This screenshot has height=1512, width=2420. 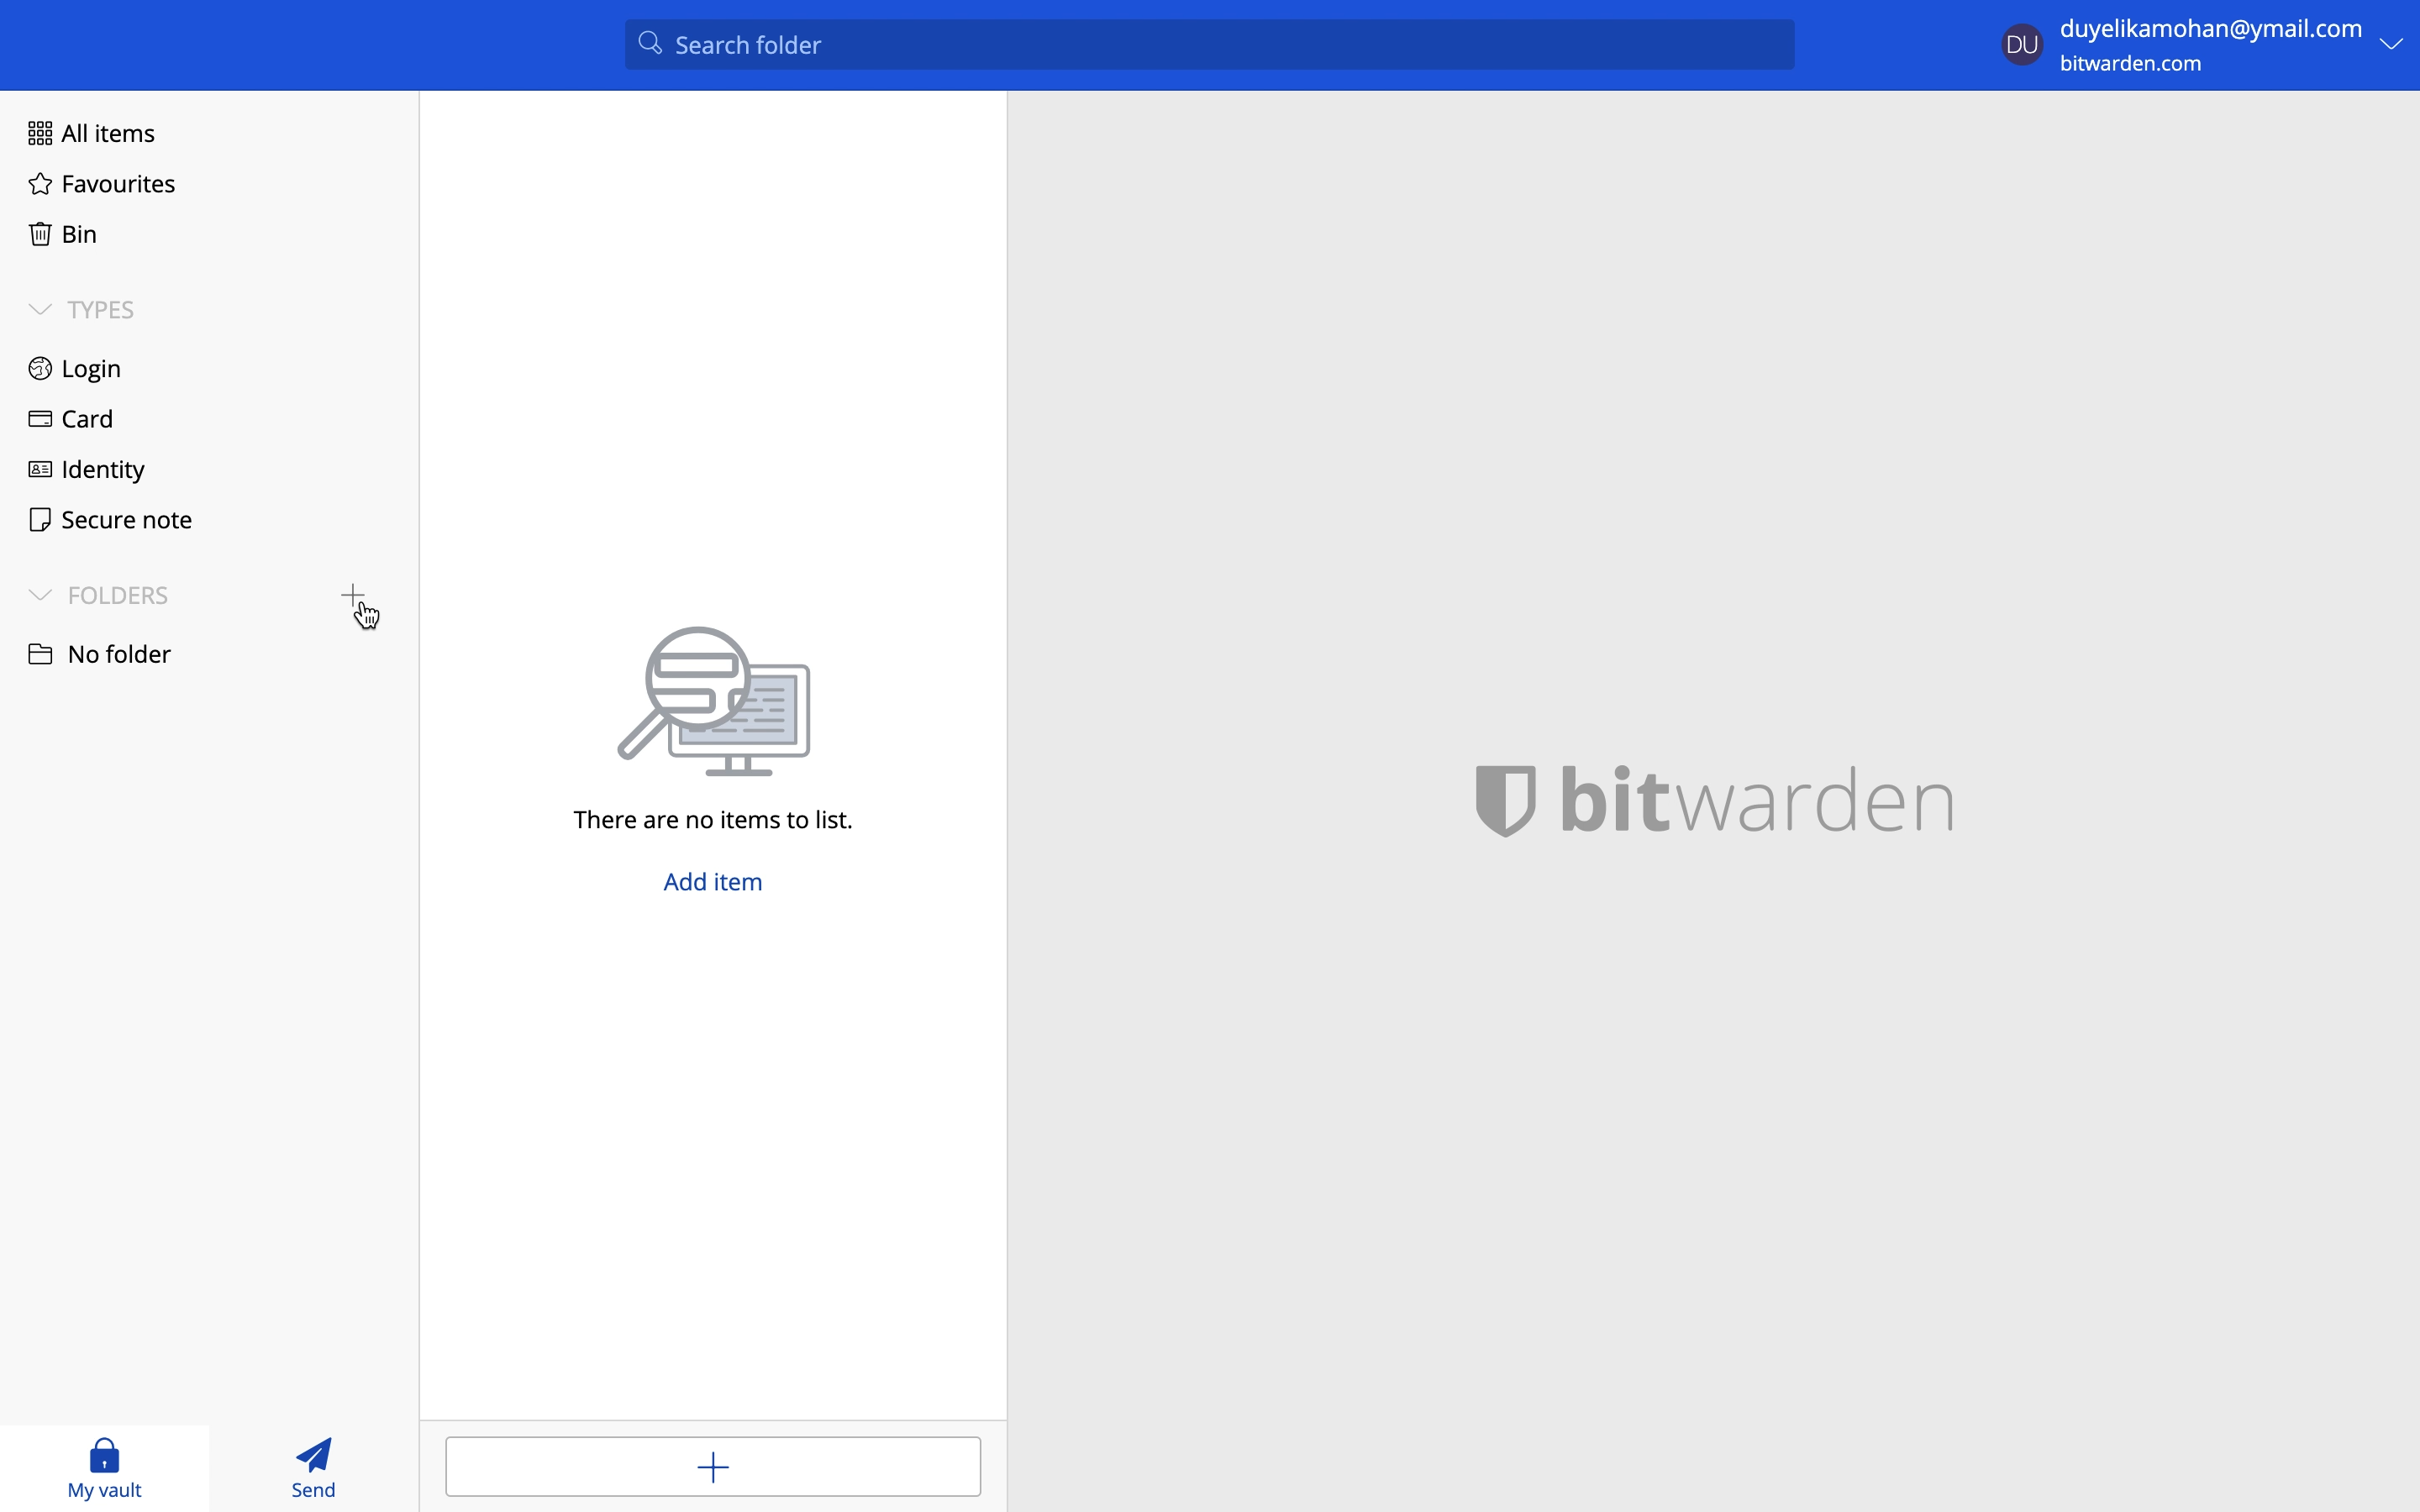 I want to click on all items, so click(x=86, y=130).